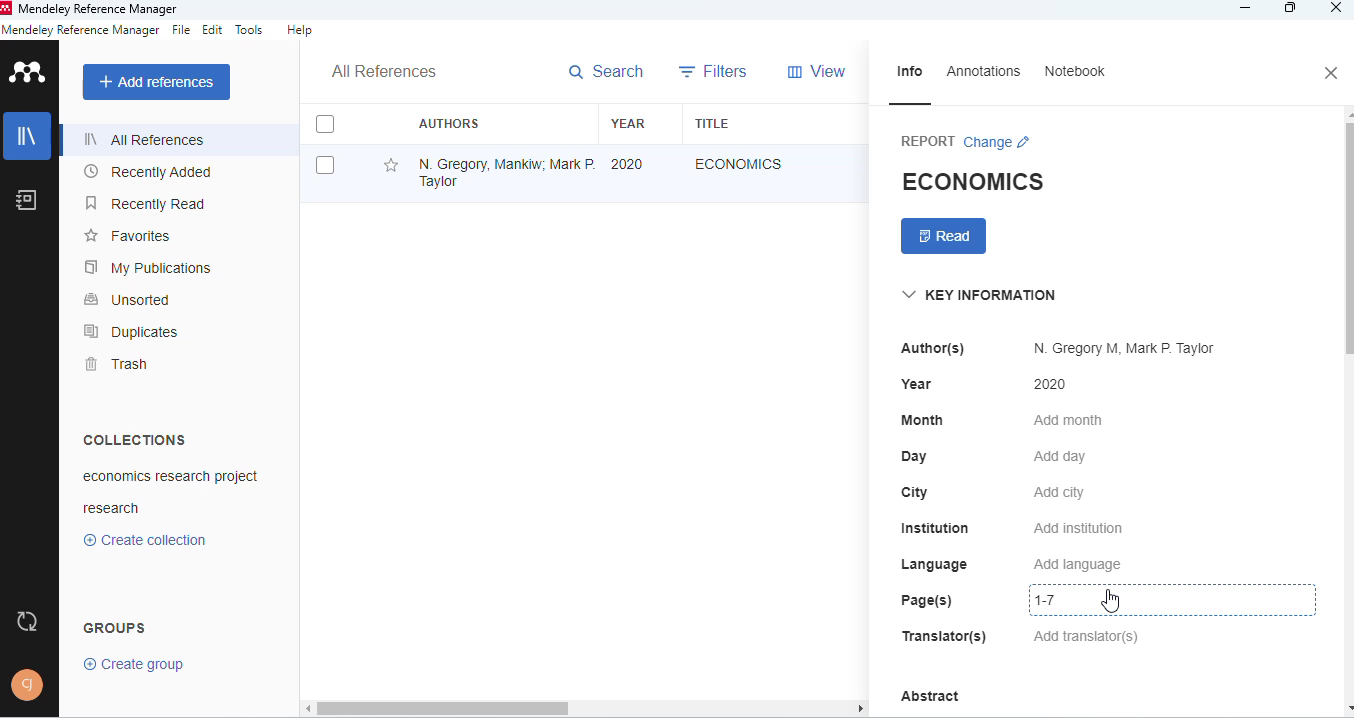  Describe the element at coordinates (930, 697) in the screenshot. I see `abstract` at that location.